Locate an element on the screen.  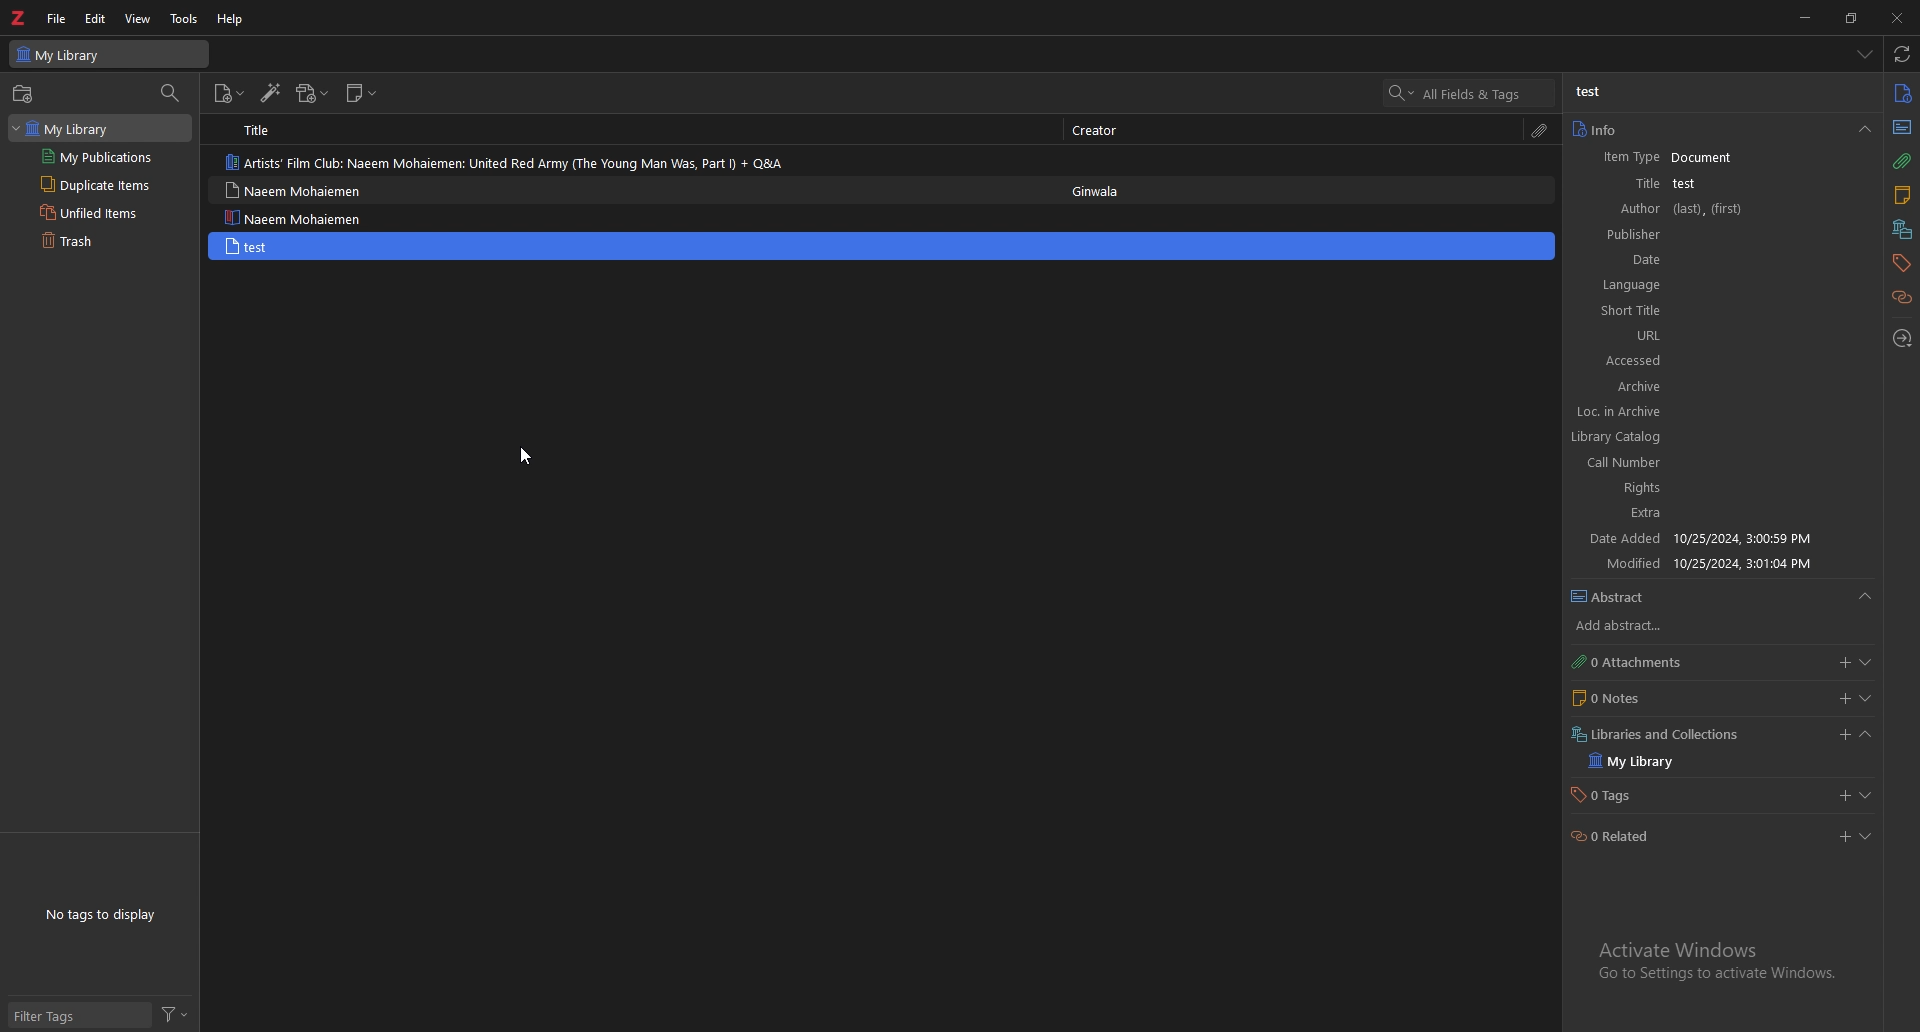
close is located at coordinates (1898, 18).